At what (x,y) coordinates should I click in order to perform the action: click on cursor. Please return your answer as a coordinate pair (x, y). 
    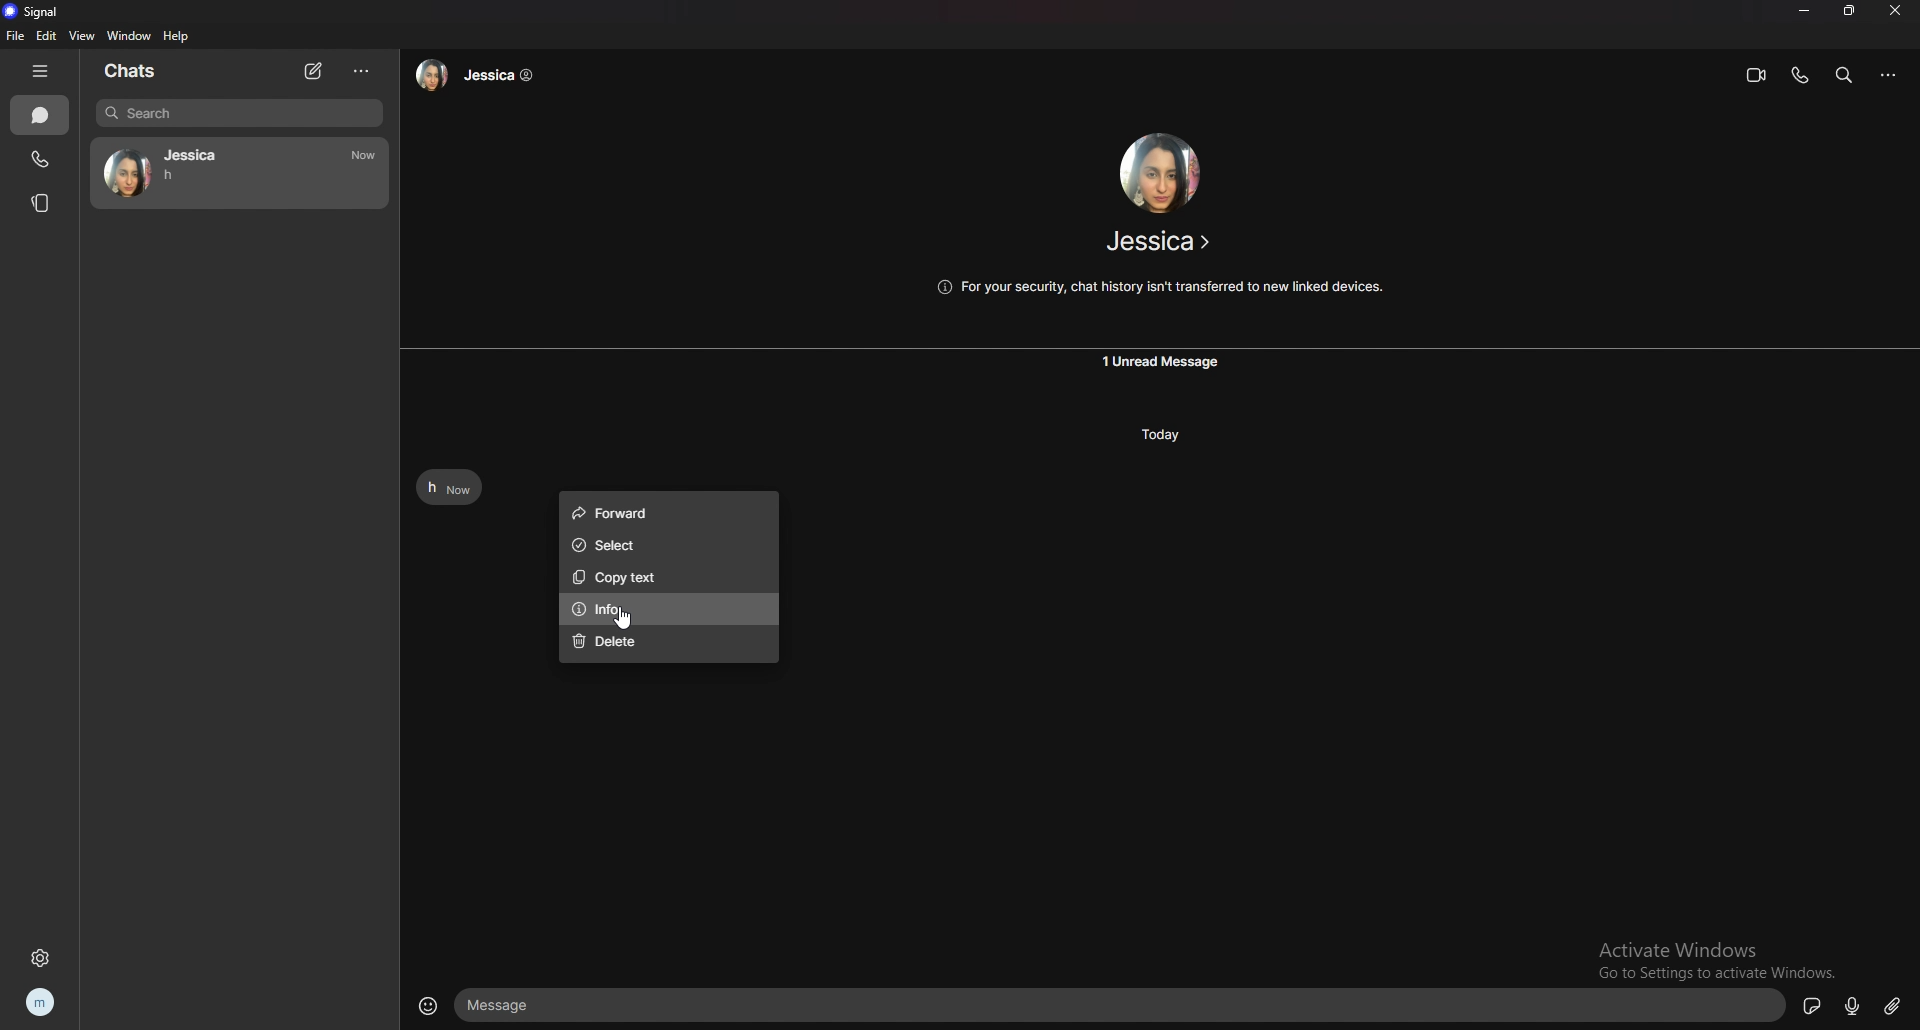
    Looking at the image, I should click on (632, 619).